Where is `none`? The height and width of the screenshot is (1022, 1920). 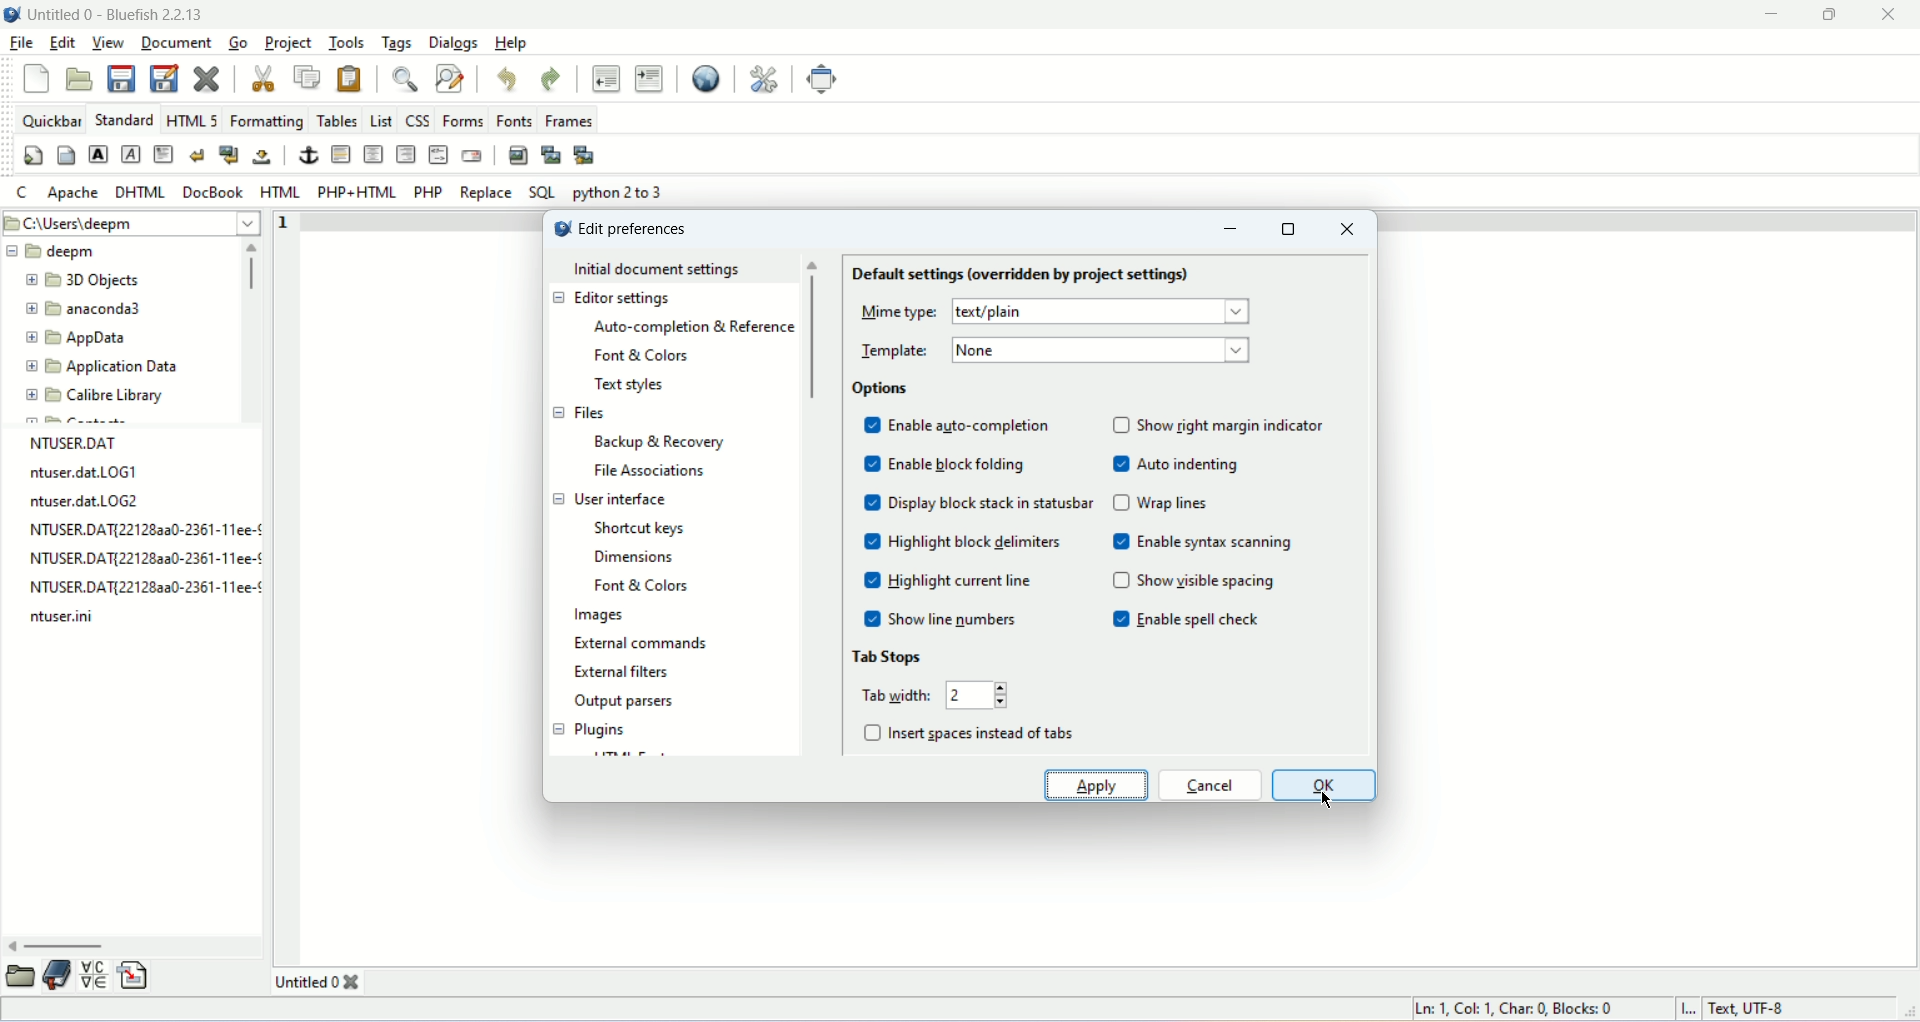
none is located at coordinates (983, 351).